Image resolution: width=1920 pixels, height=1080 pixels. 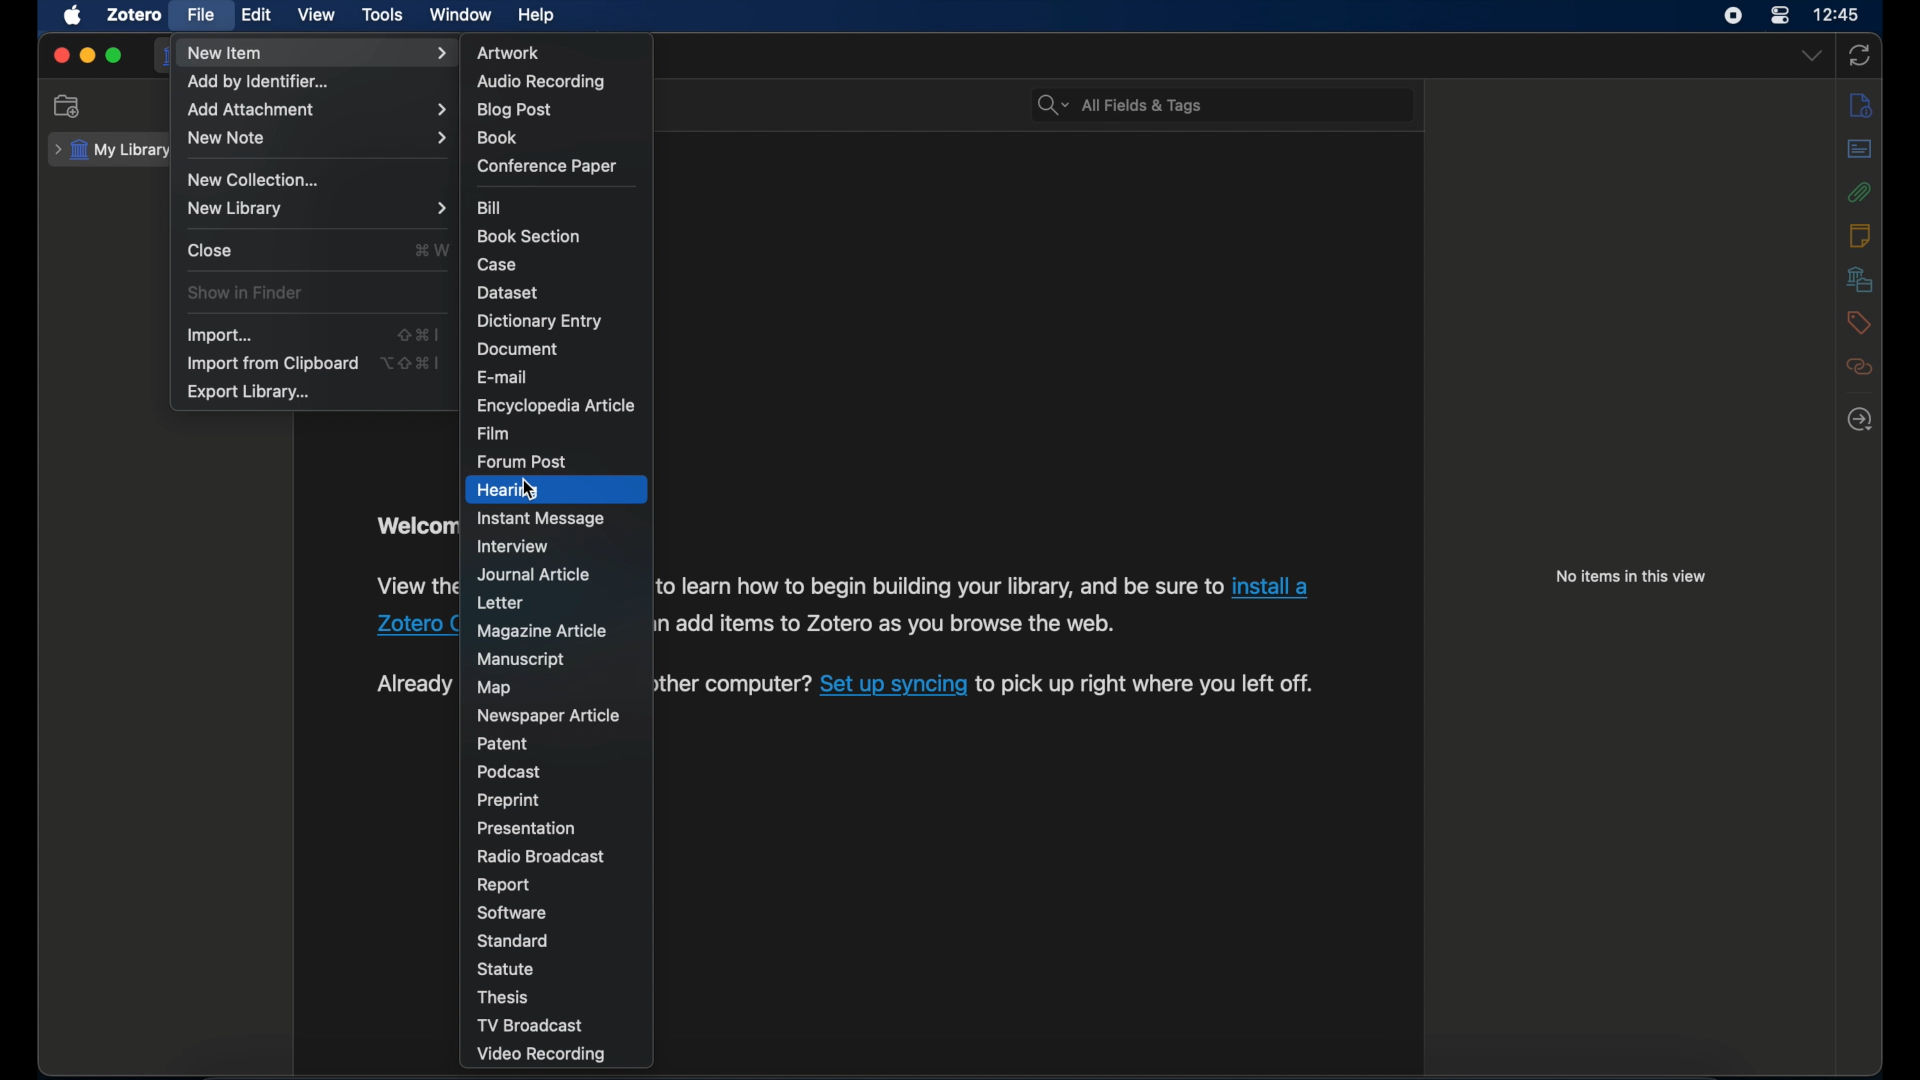 What do you see at coordinates (503, 378) in the screenshot?
I see `e-mail` at bounding box center [503, 378].